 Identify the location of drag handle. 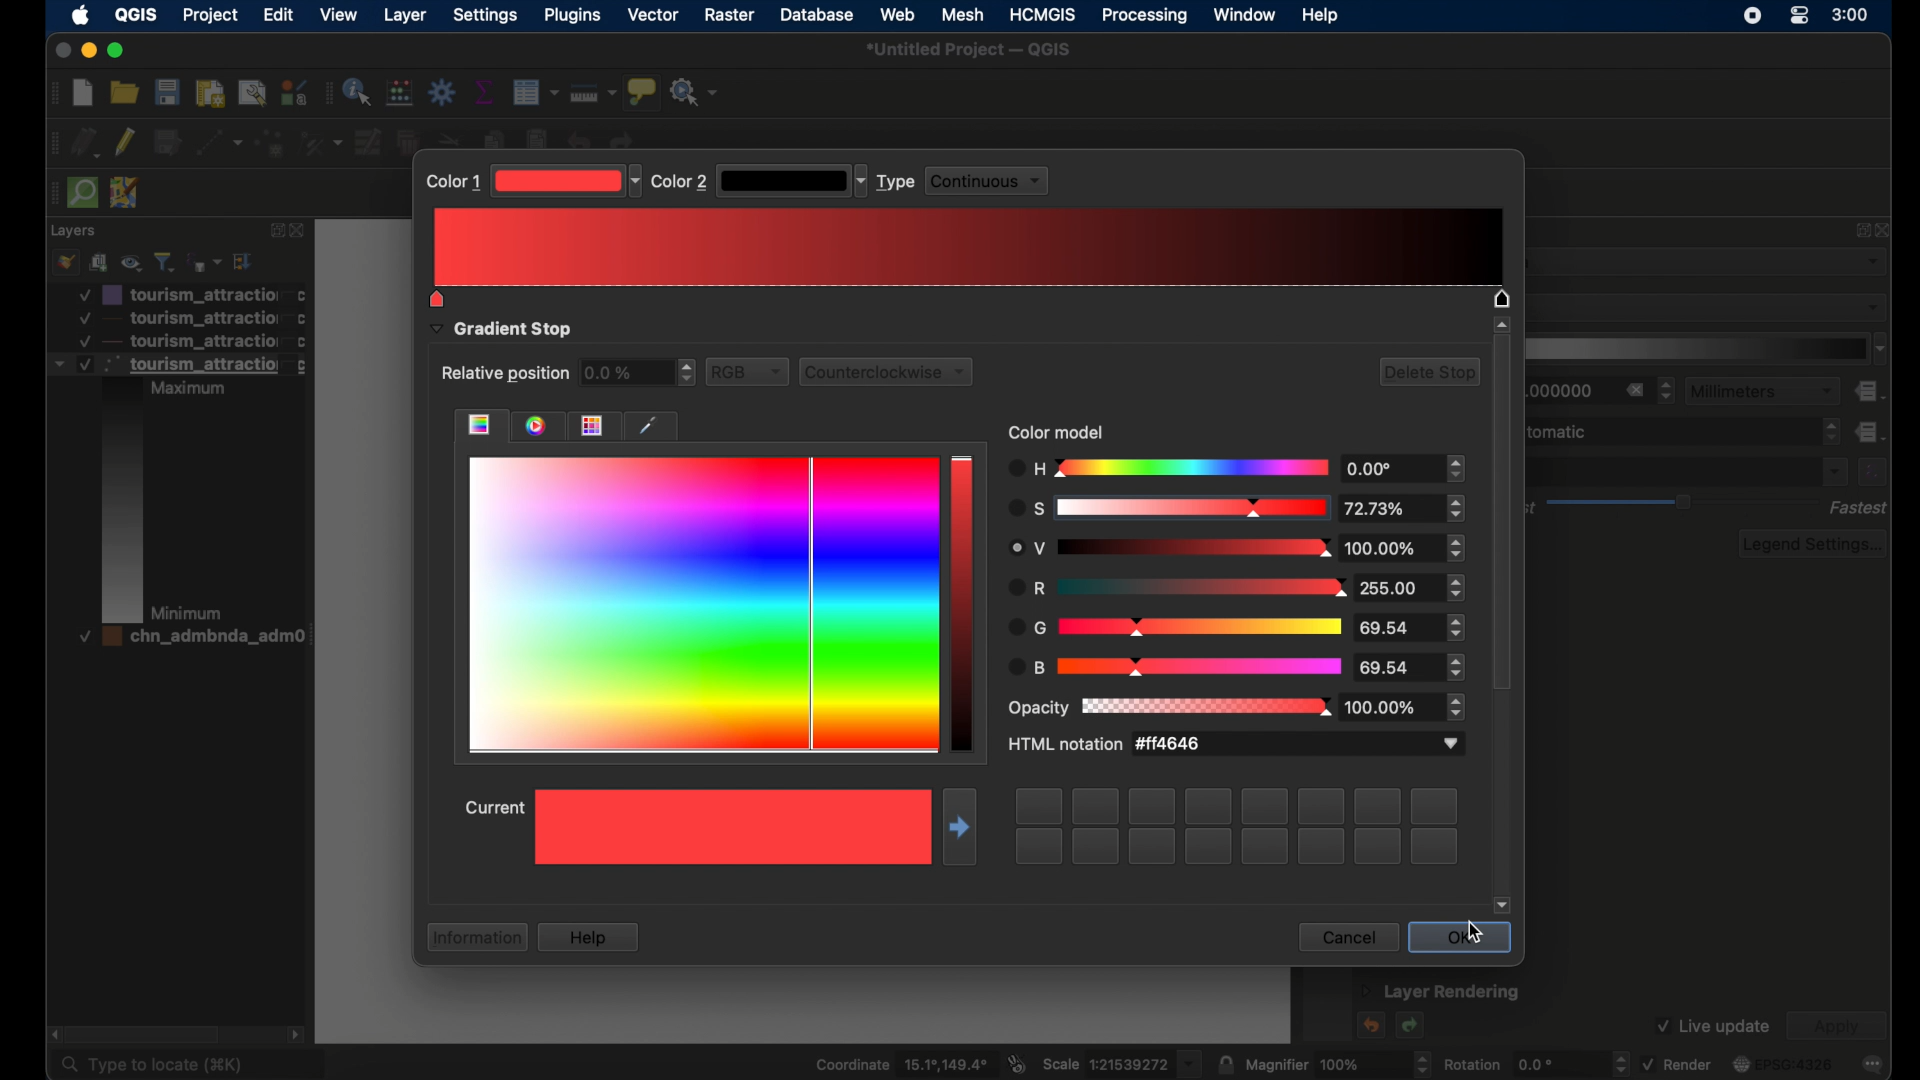
(48, 193).